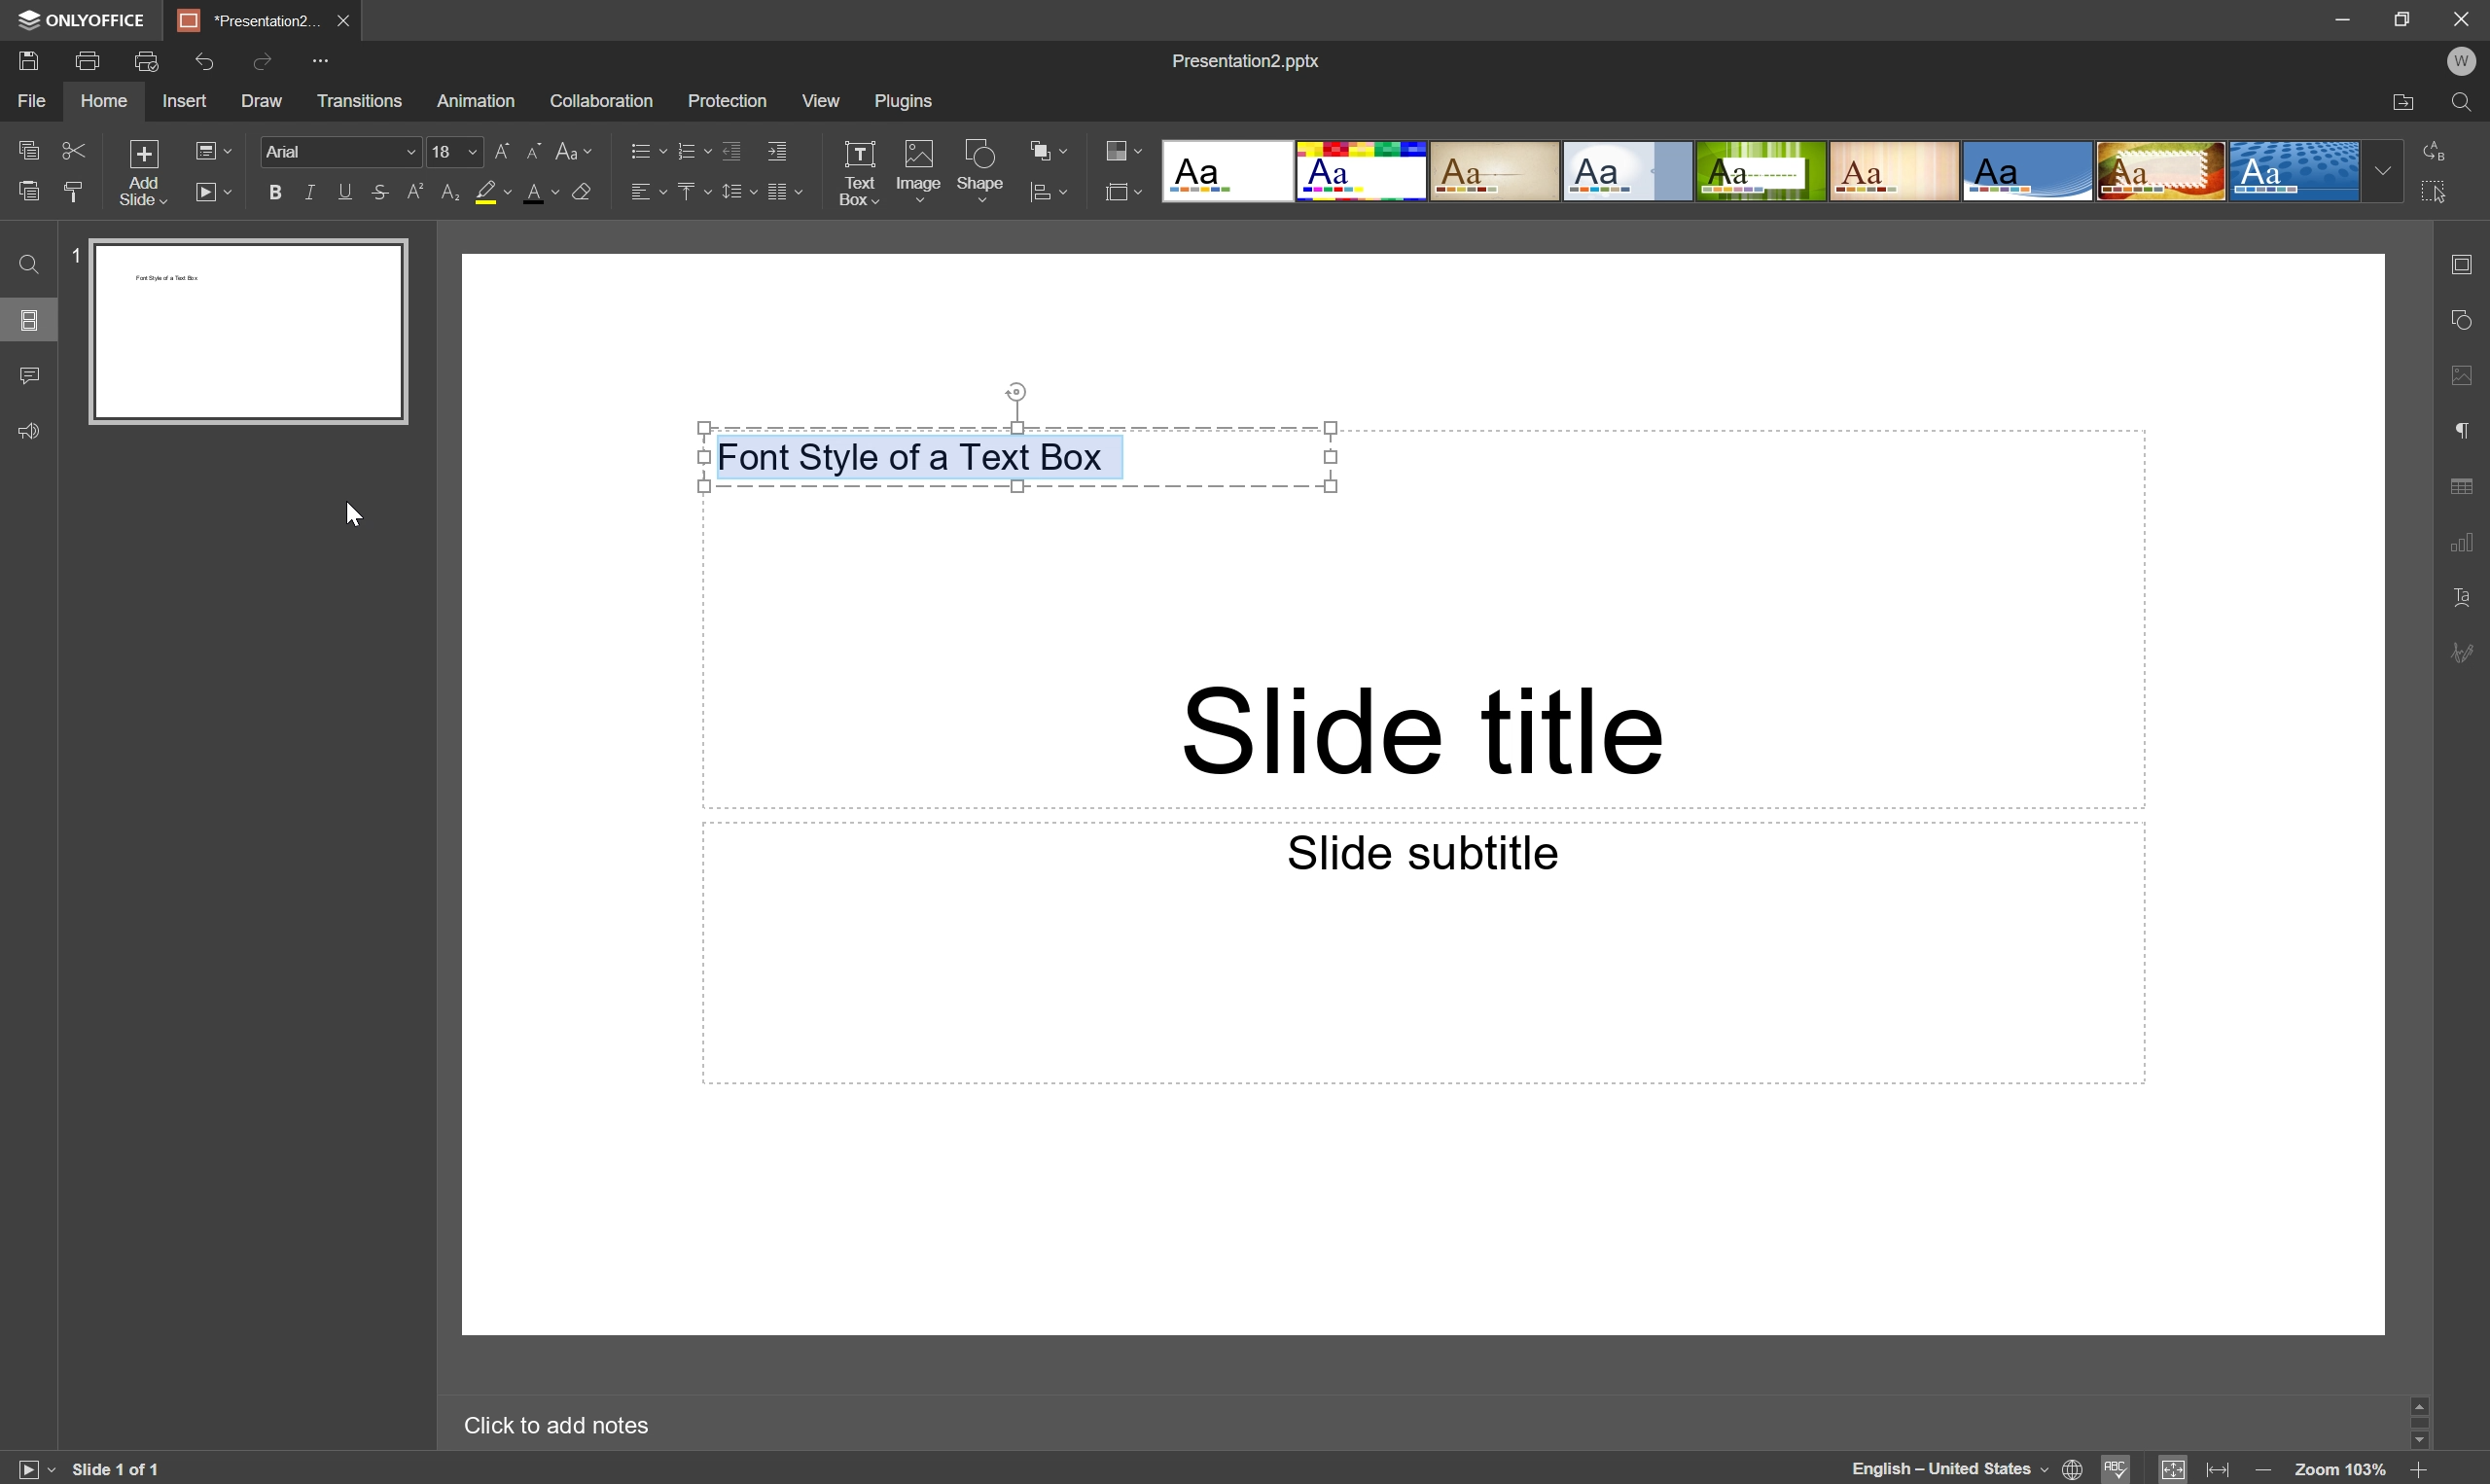 The height and width of the screenshot is (1484, 2490). I want to click on 1, so click(76, 252).